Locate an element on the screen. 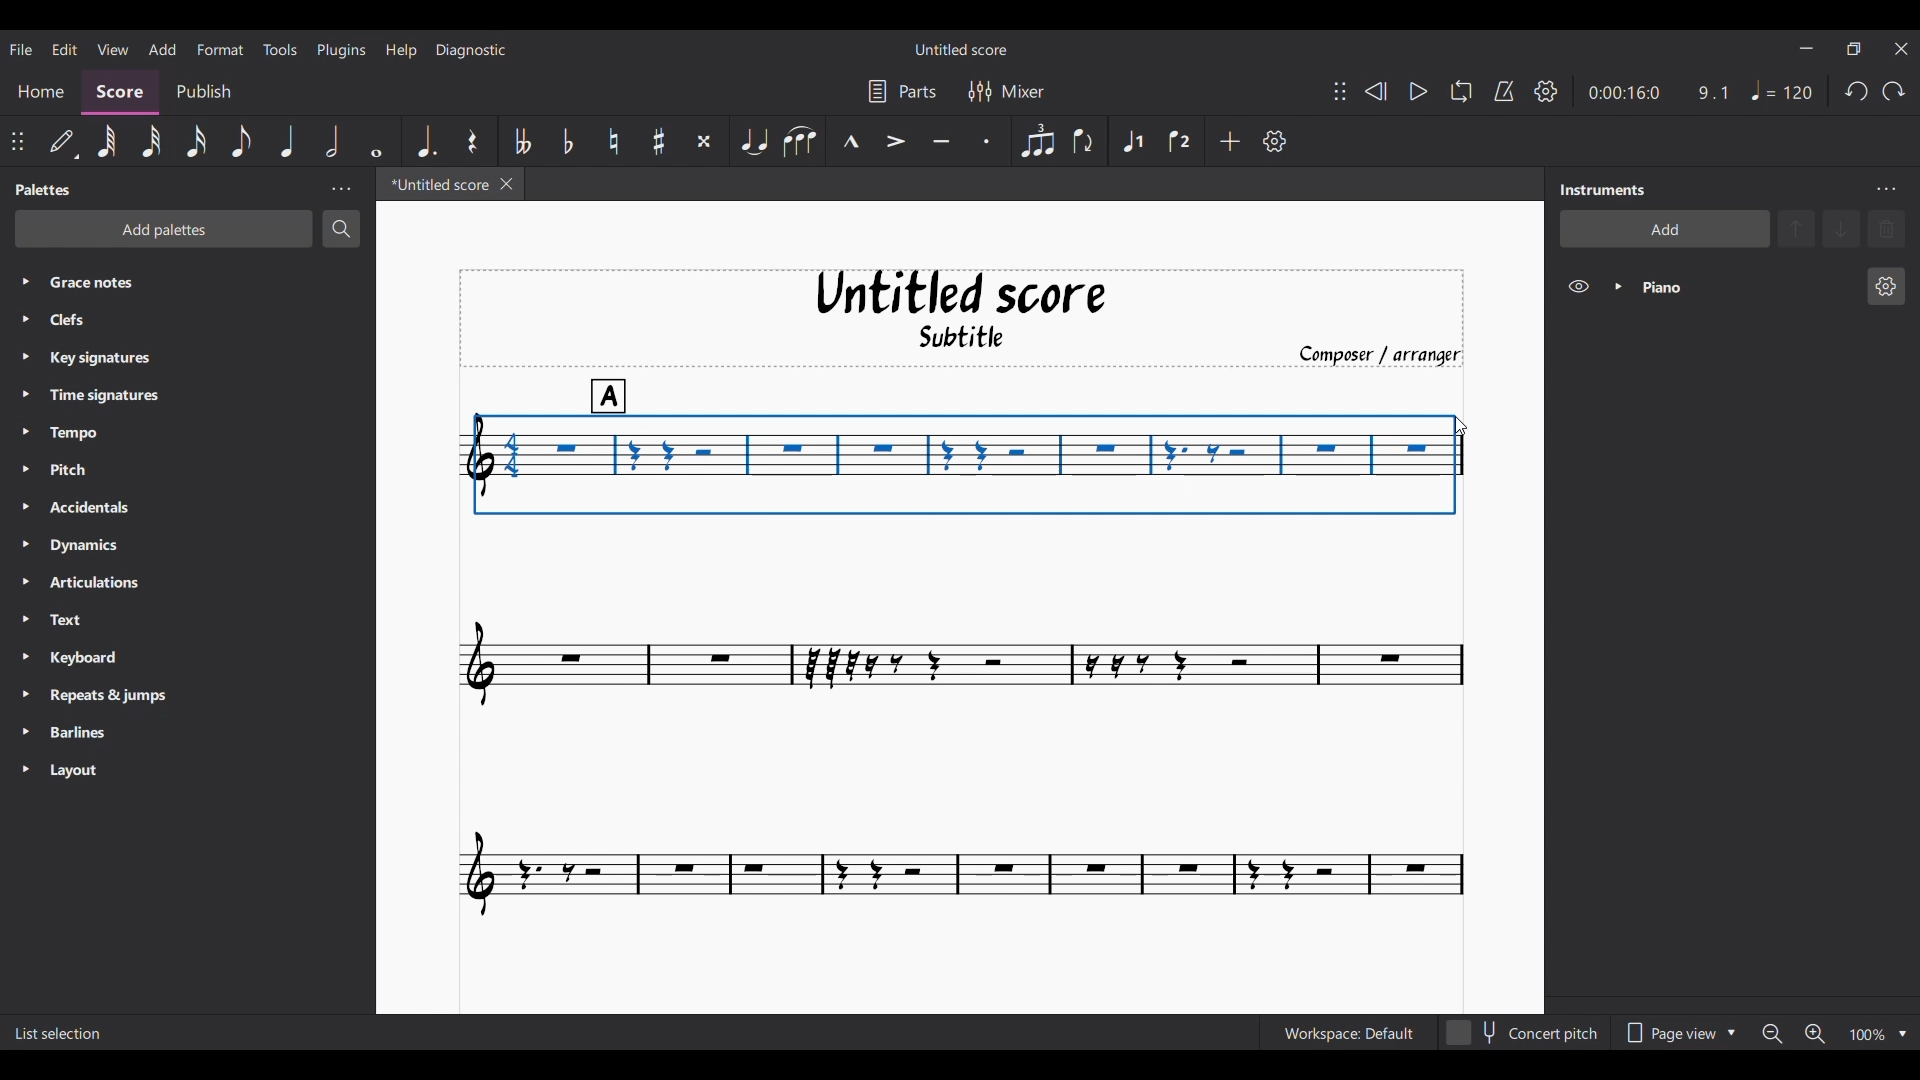 The width and height of the screenshot is (1920, 1080). Score section, current selection highlighted is located at coordinates (124, 90).